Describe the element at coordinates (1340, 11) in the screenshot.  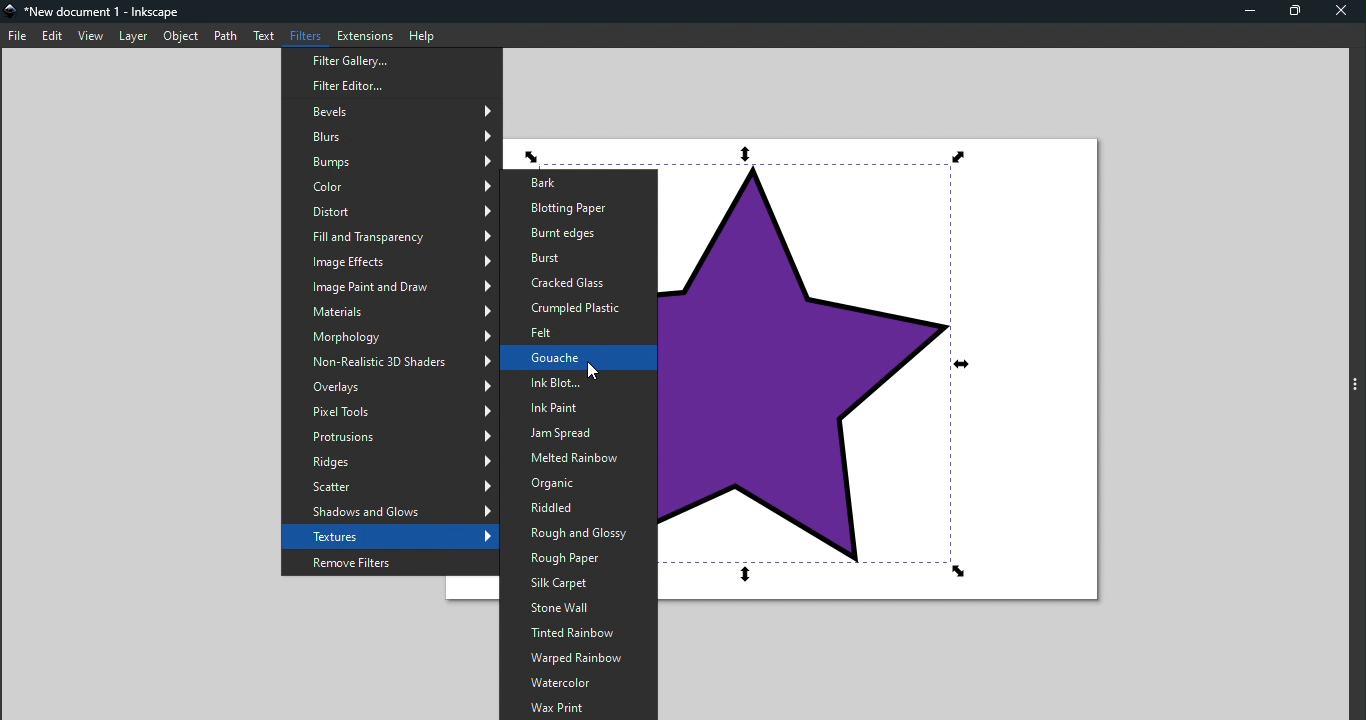
I see `Close` at that location.